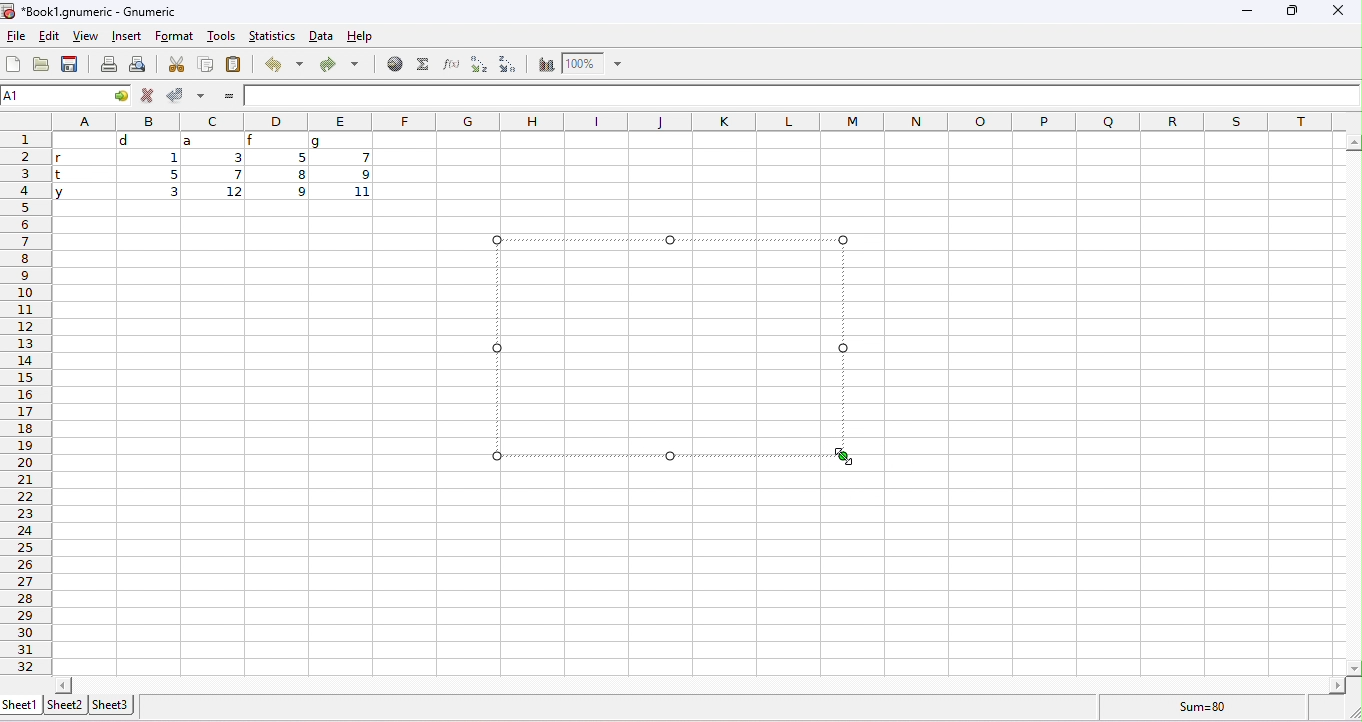 Image resolution: width=1362 pixels, height=722 pixels. Describe the element at coordinates (272, 35) in the screenshot. I see `statistics` at that location.